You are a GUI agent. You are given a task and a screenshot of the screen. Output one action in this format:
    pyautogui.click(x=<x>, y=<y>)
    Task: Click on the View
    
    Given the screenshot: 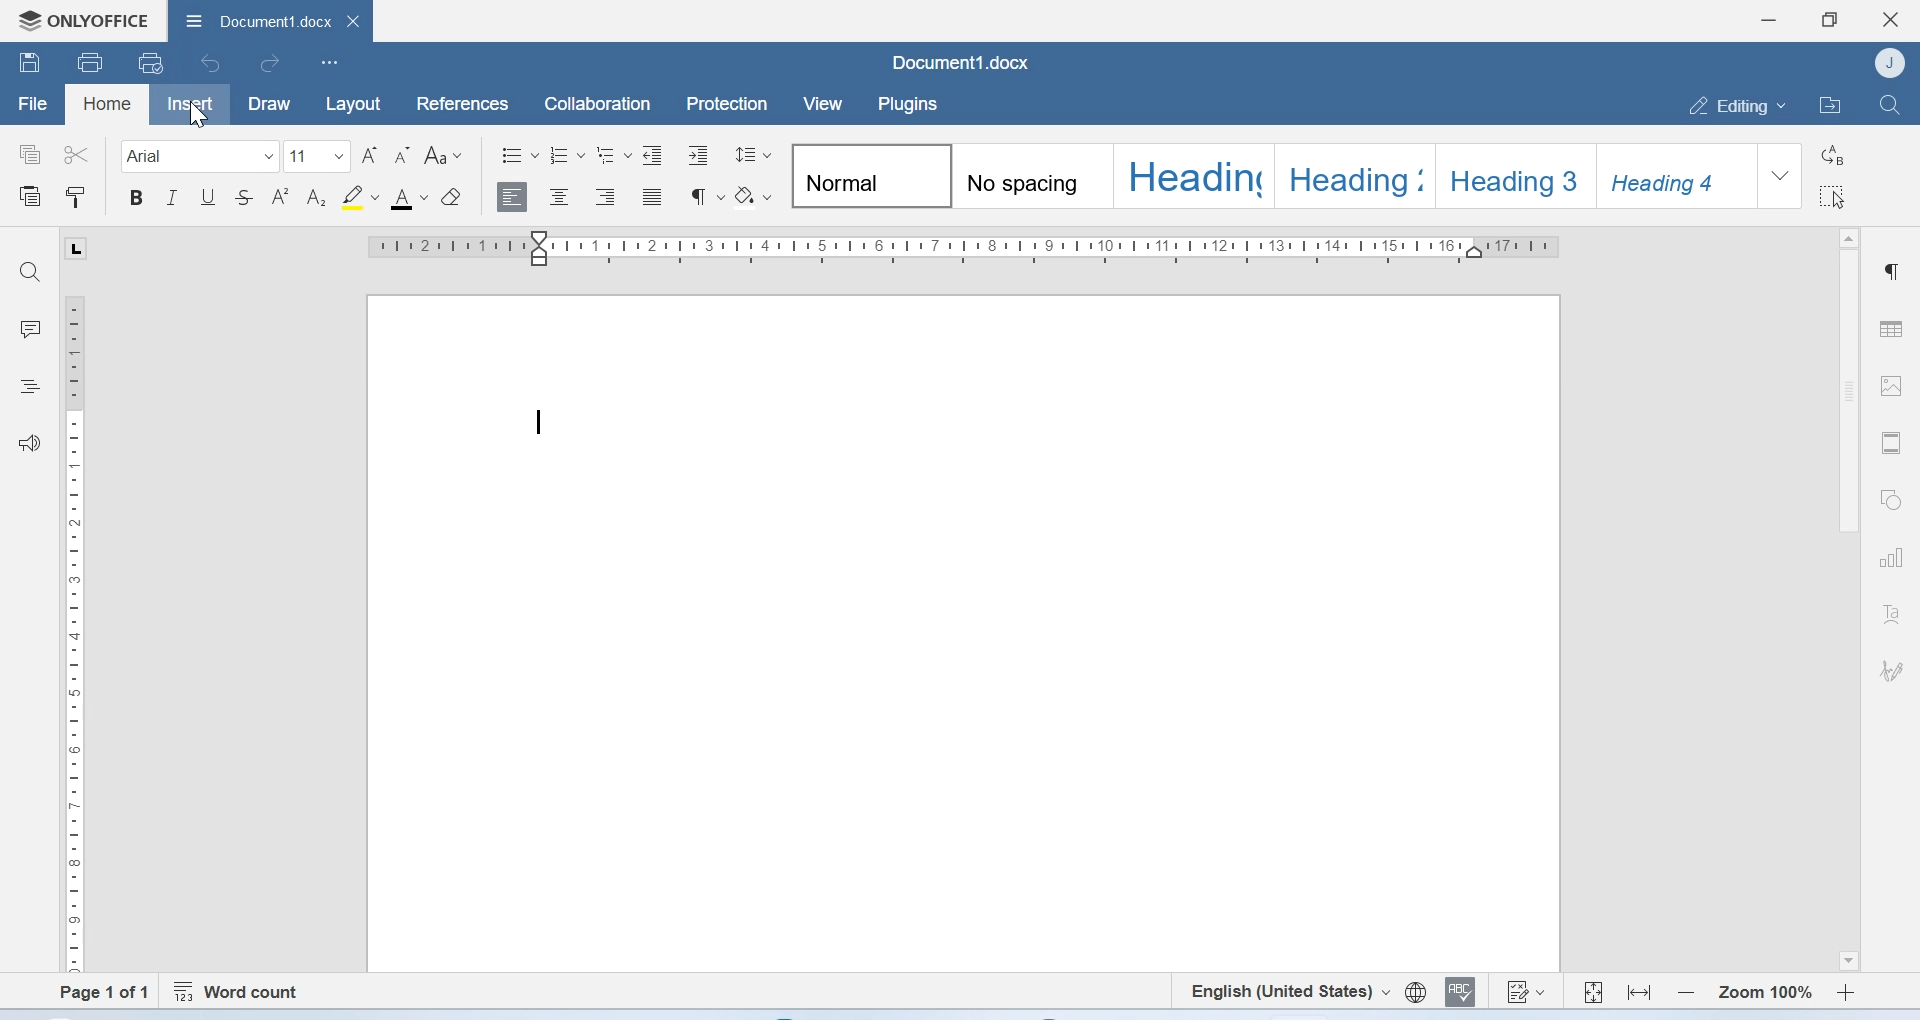 What is the action you would take?
    pyautogui.click(x=825, y=104)
    